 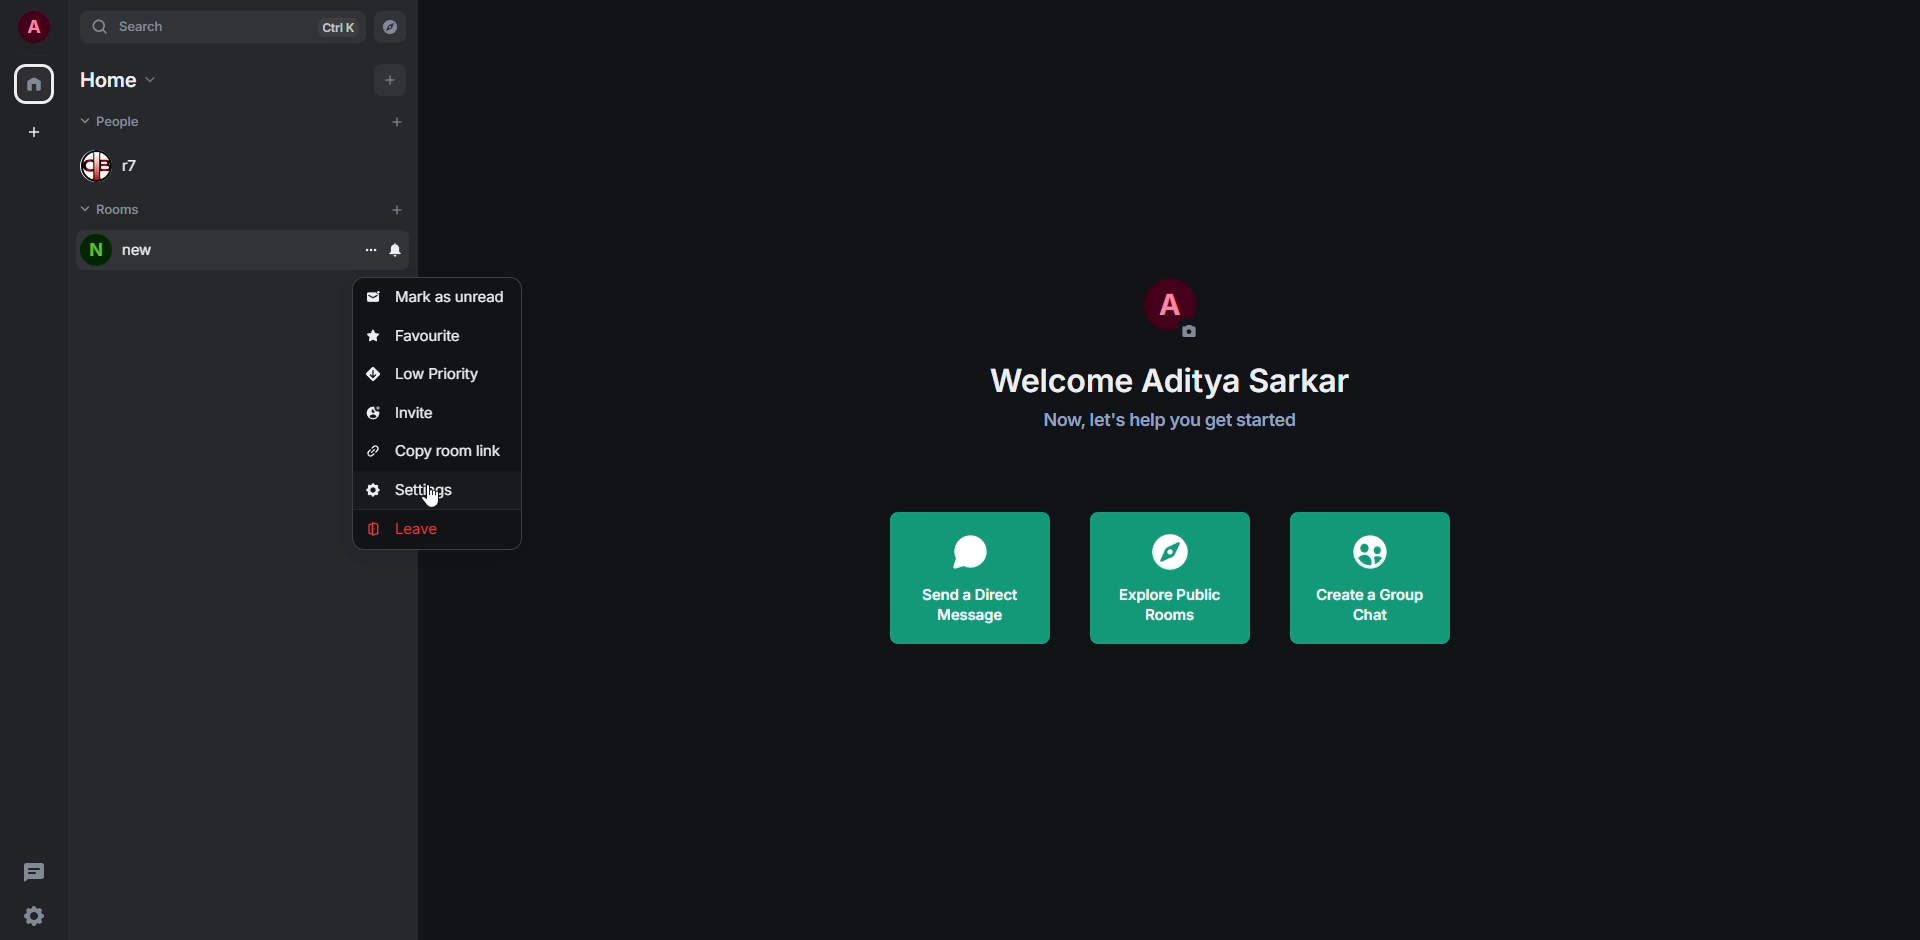 What do you see at coordinates (1183, 400) in the screenshot?
I see `welcome Aditya Sarkar now, let's help you get started` at bounding box center [1183, 400].